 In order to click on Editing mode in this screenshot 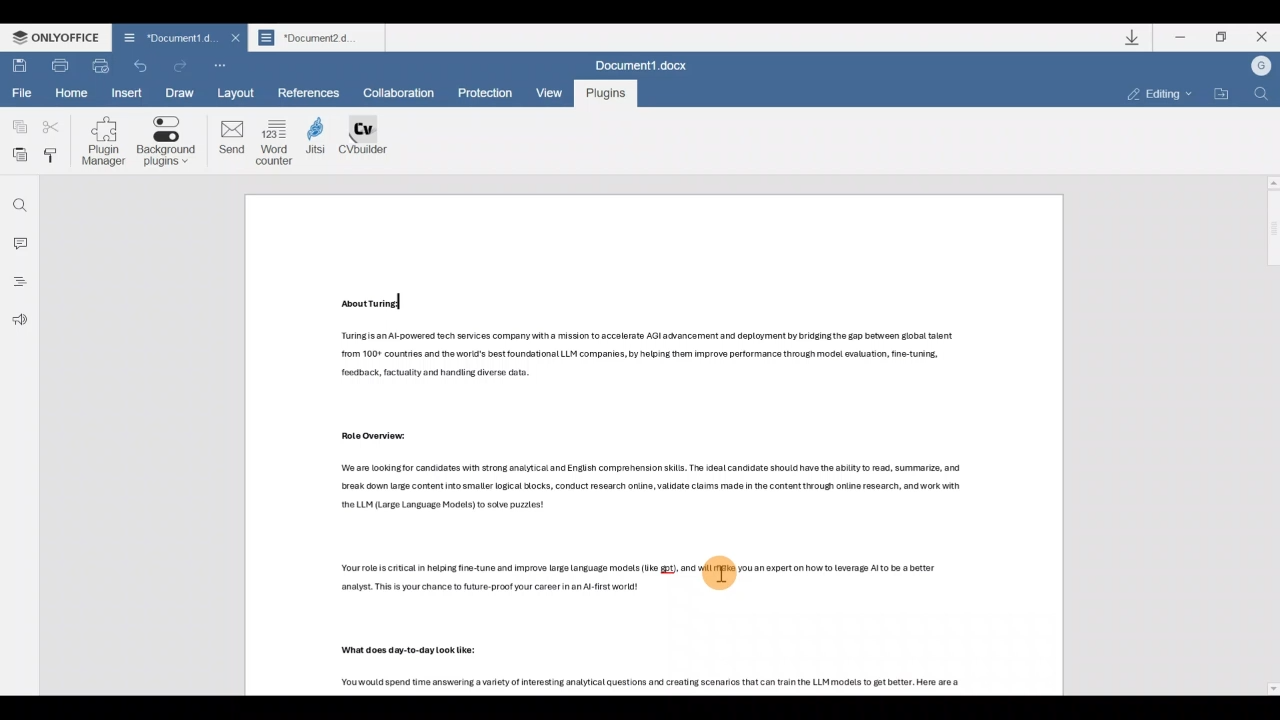, I will do `click(1153, 94)`.